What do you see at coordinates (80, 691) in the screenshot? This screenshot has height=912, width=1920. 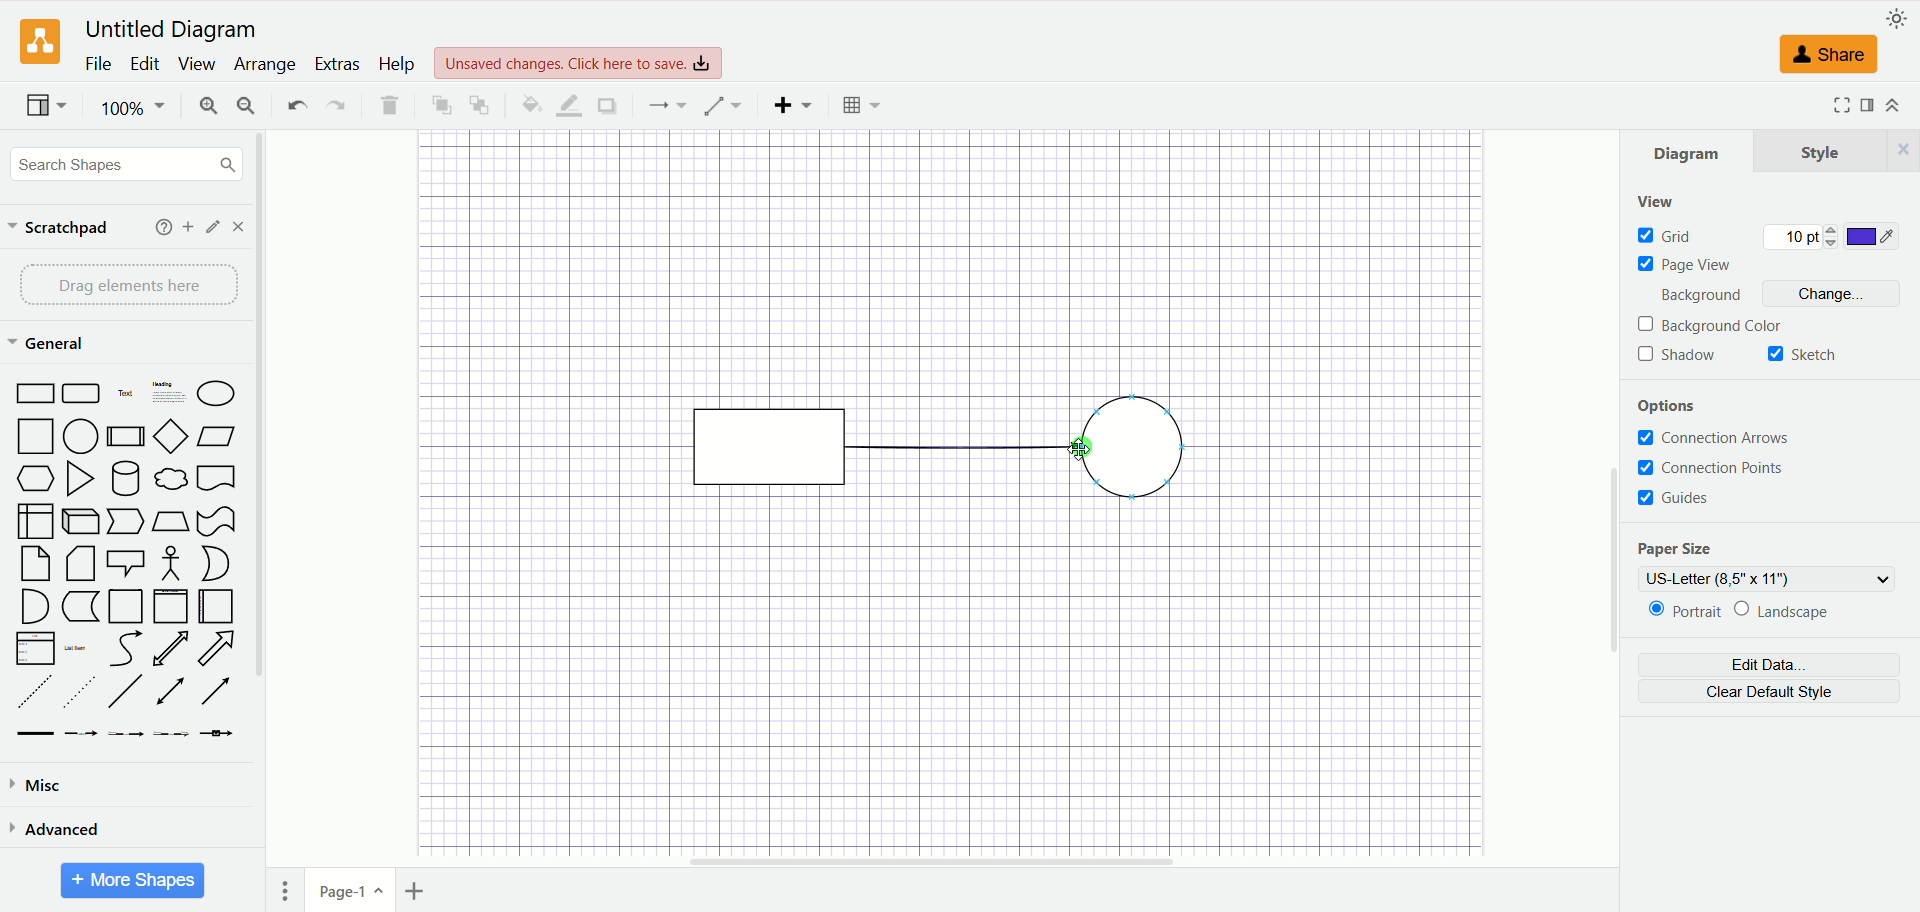 I see `Sparsely Dotted Line` at bounding box center [80, 691].